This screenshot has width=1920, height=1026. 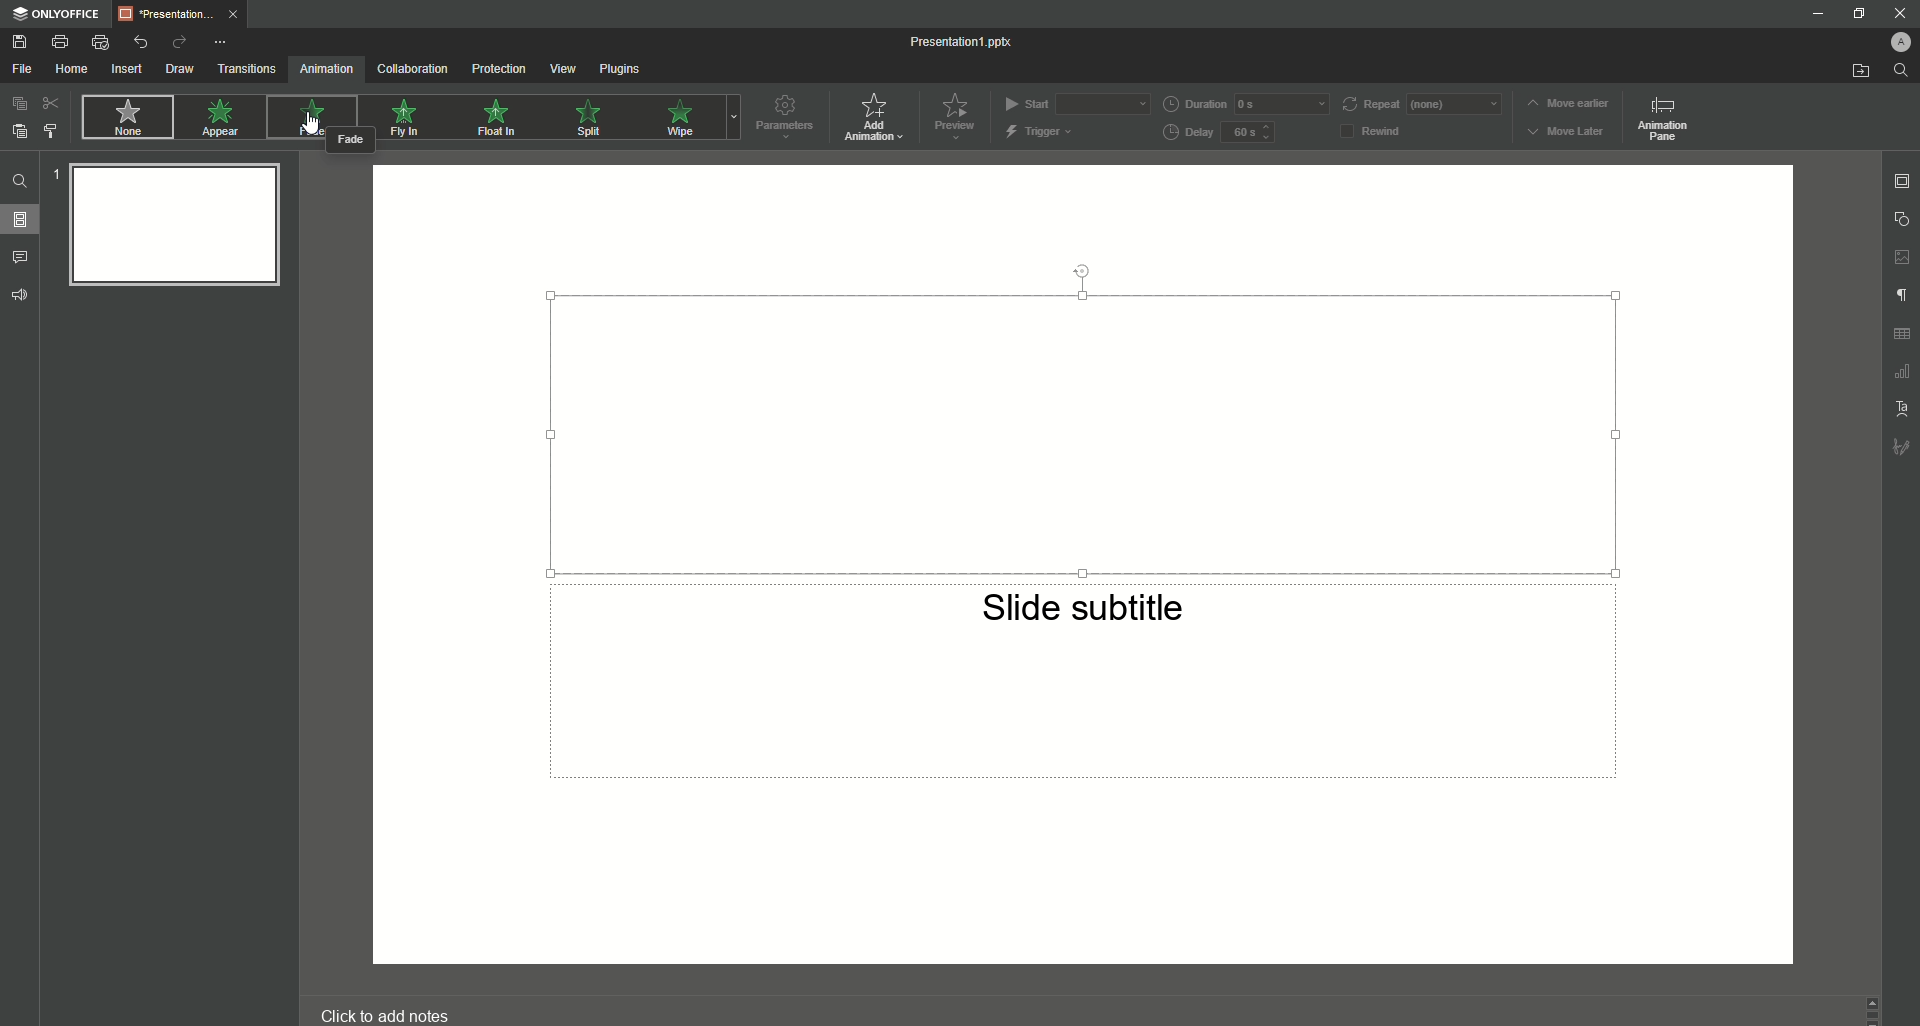 I want to click on Start (on Click), so click(x=1077, y=103).